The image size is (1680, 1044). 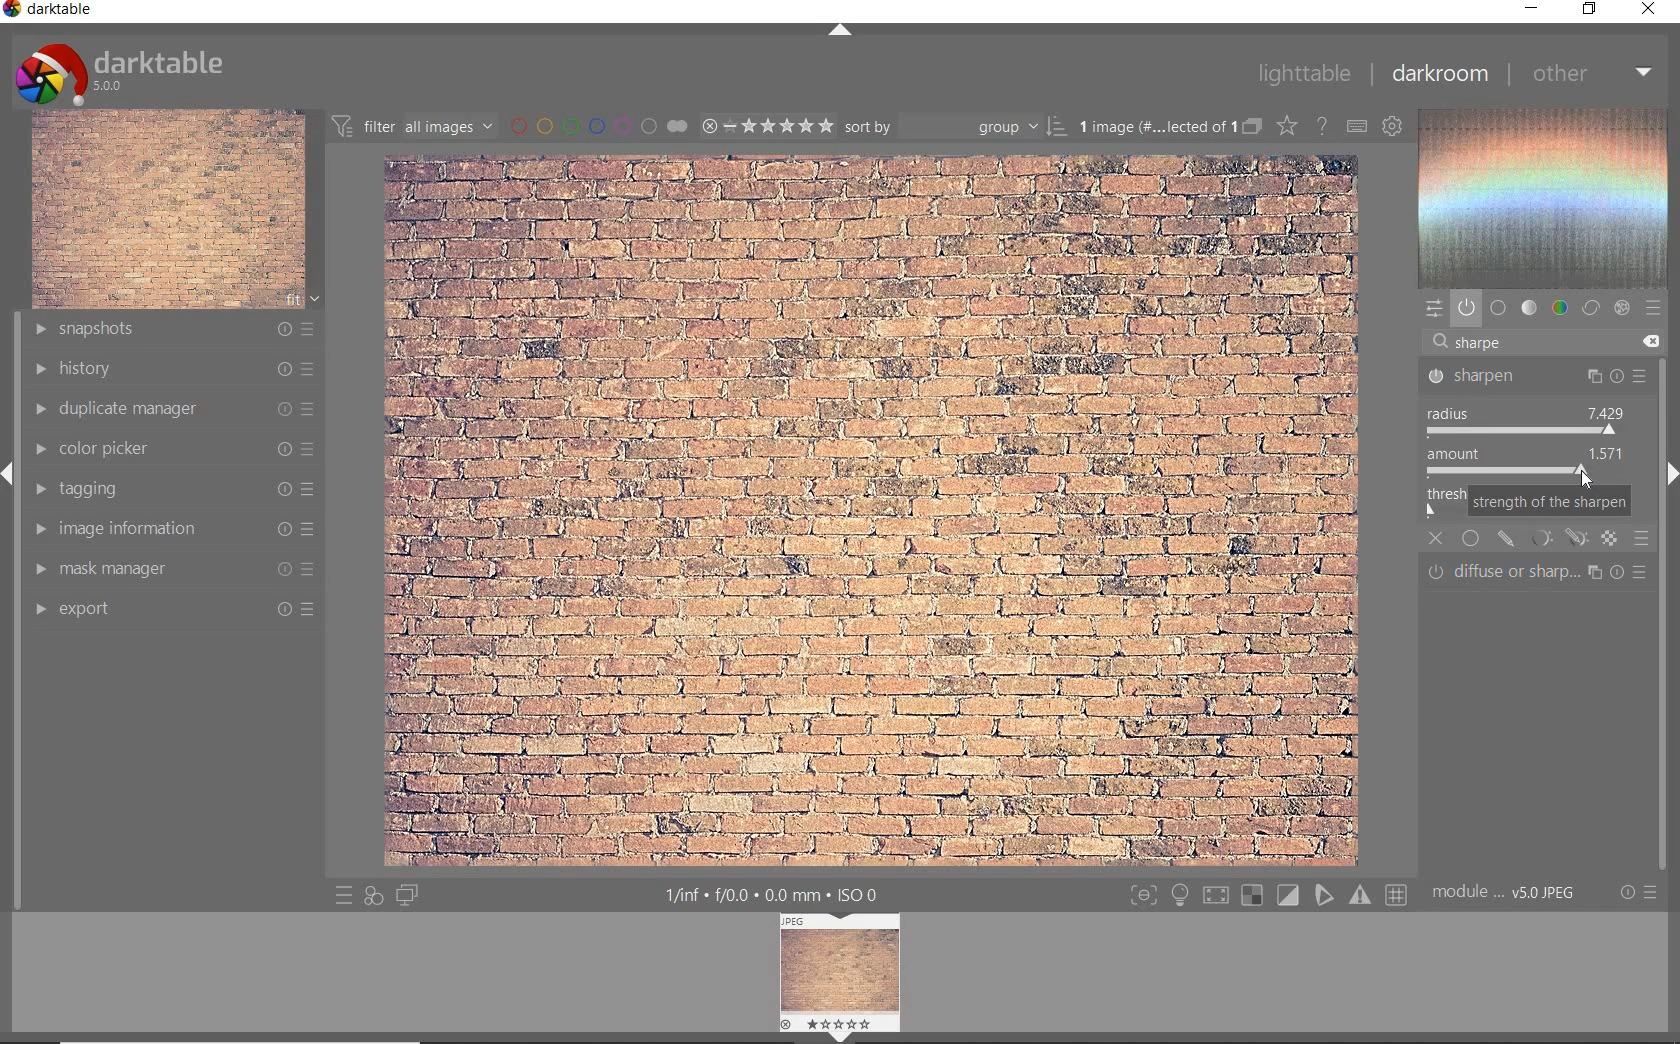 I want to click on CURSOR POSITION, so click(x=1586, y=477).